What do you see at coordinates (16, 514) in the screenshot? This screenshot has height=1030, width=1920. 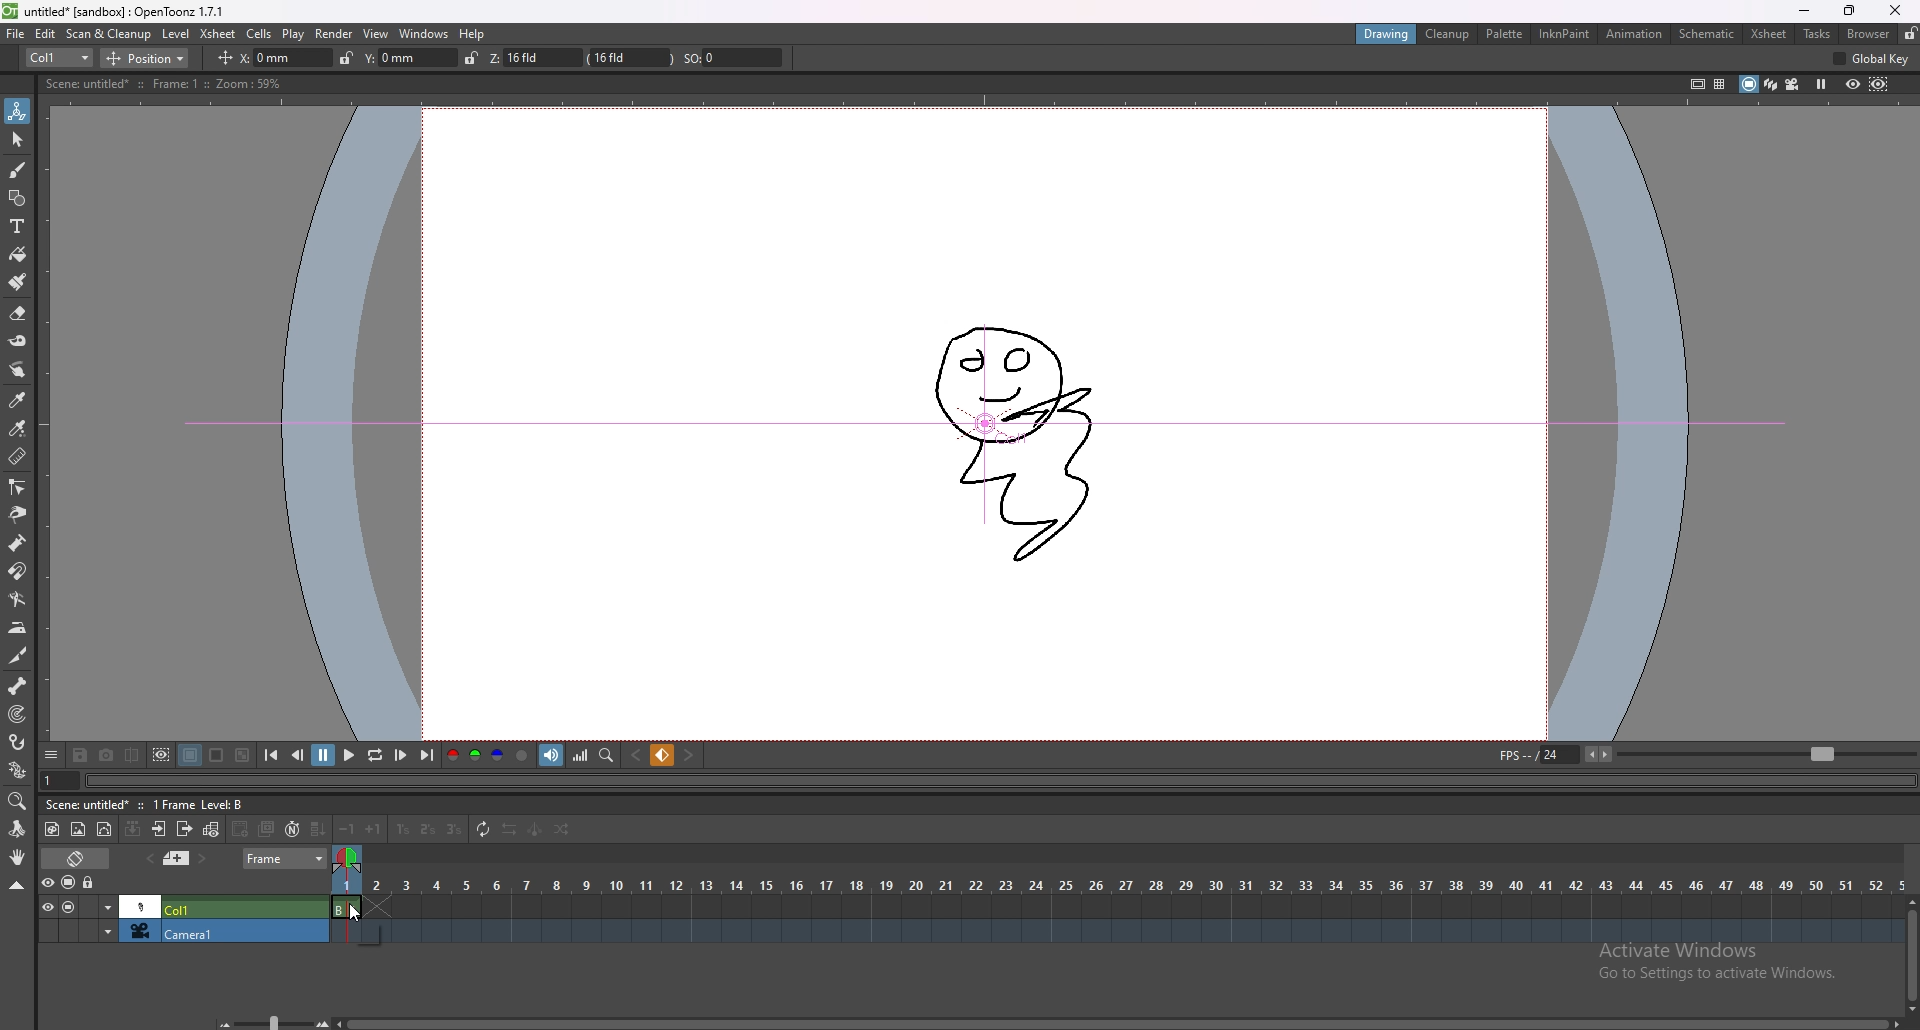 I see `pinch` at bounding box center [16, 514].